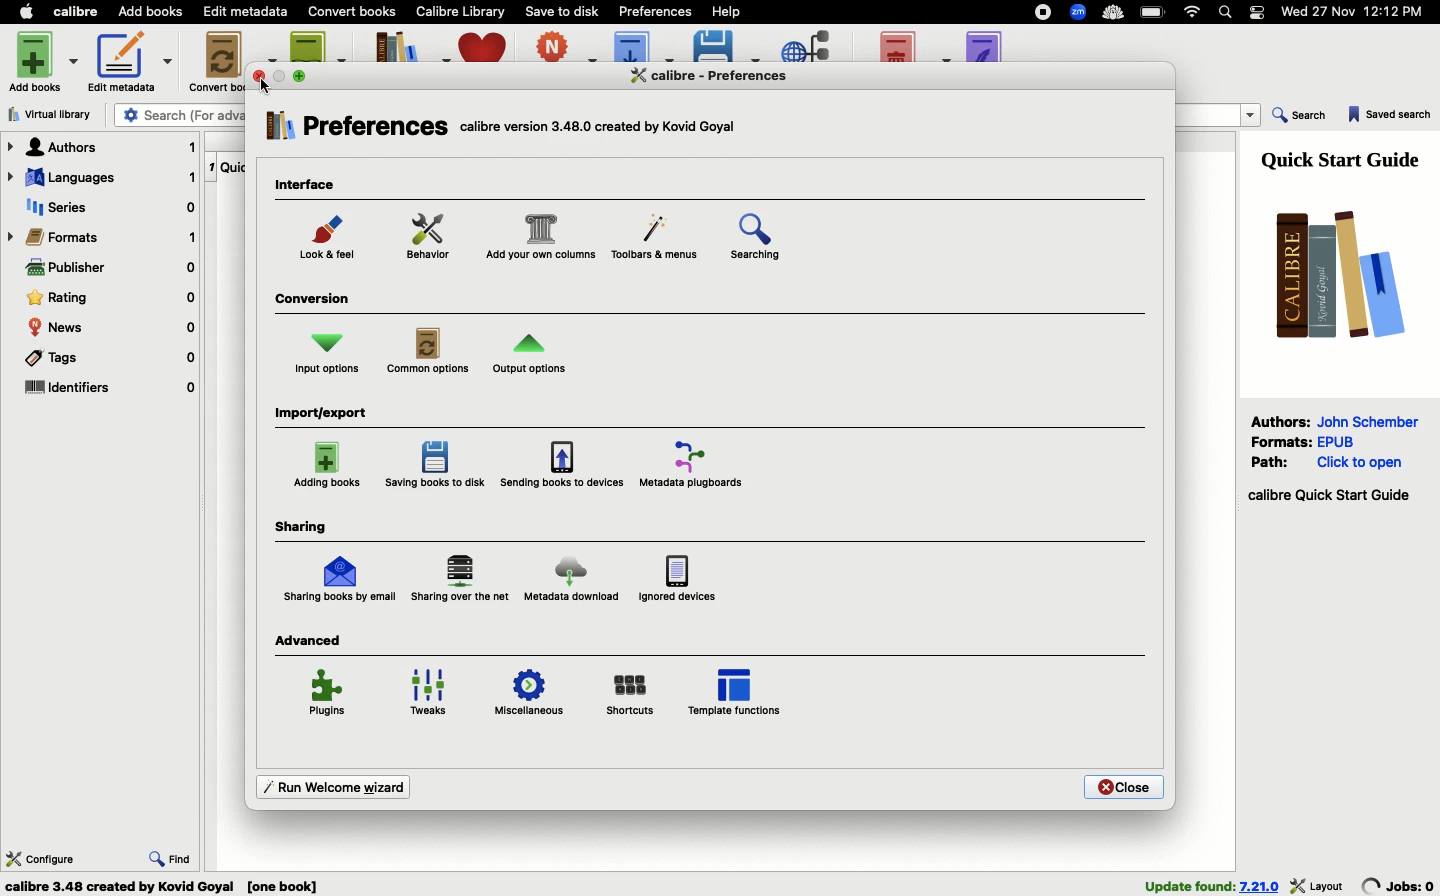 This screenshot has width=1440, height=896. What do you see at coordinates (311, 186) in the screenshot?
I see `Interface` at bounding box center [311, 186].